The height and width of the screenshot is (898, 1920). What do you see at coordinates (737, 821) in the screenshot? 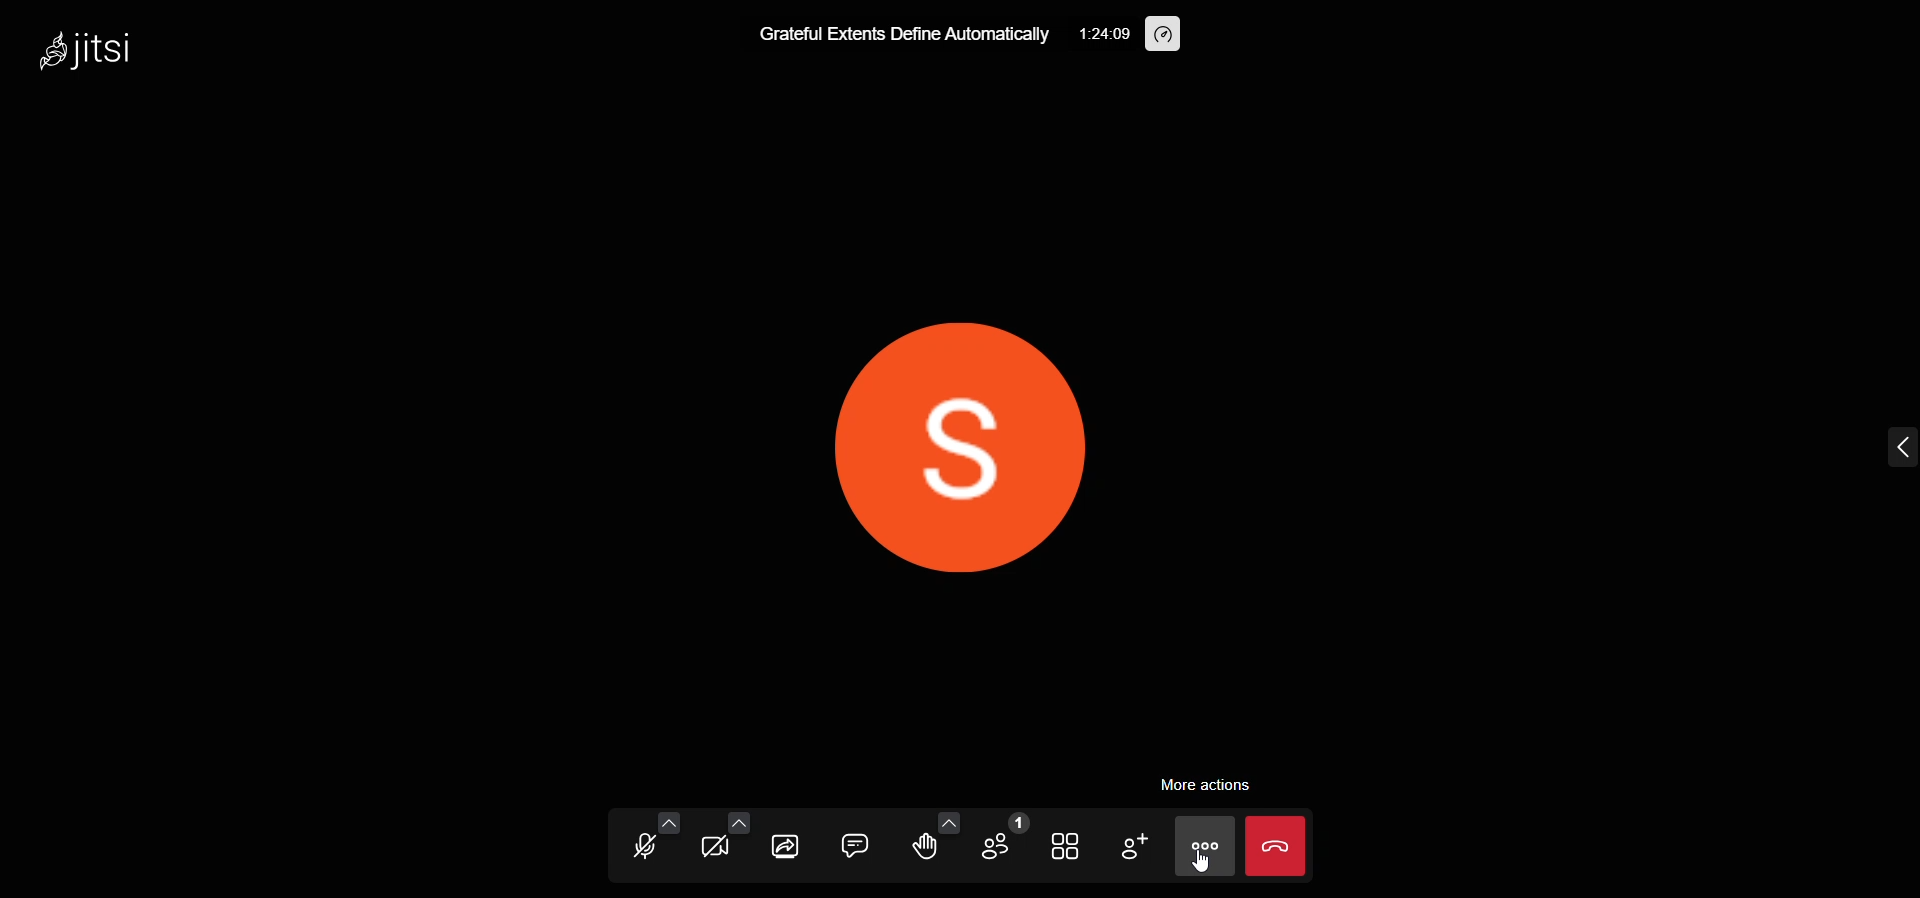
I see `video setting` at bounding box center [737, 821].